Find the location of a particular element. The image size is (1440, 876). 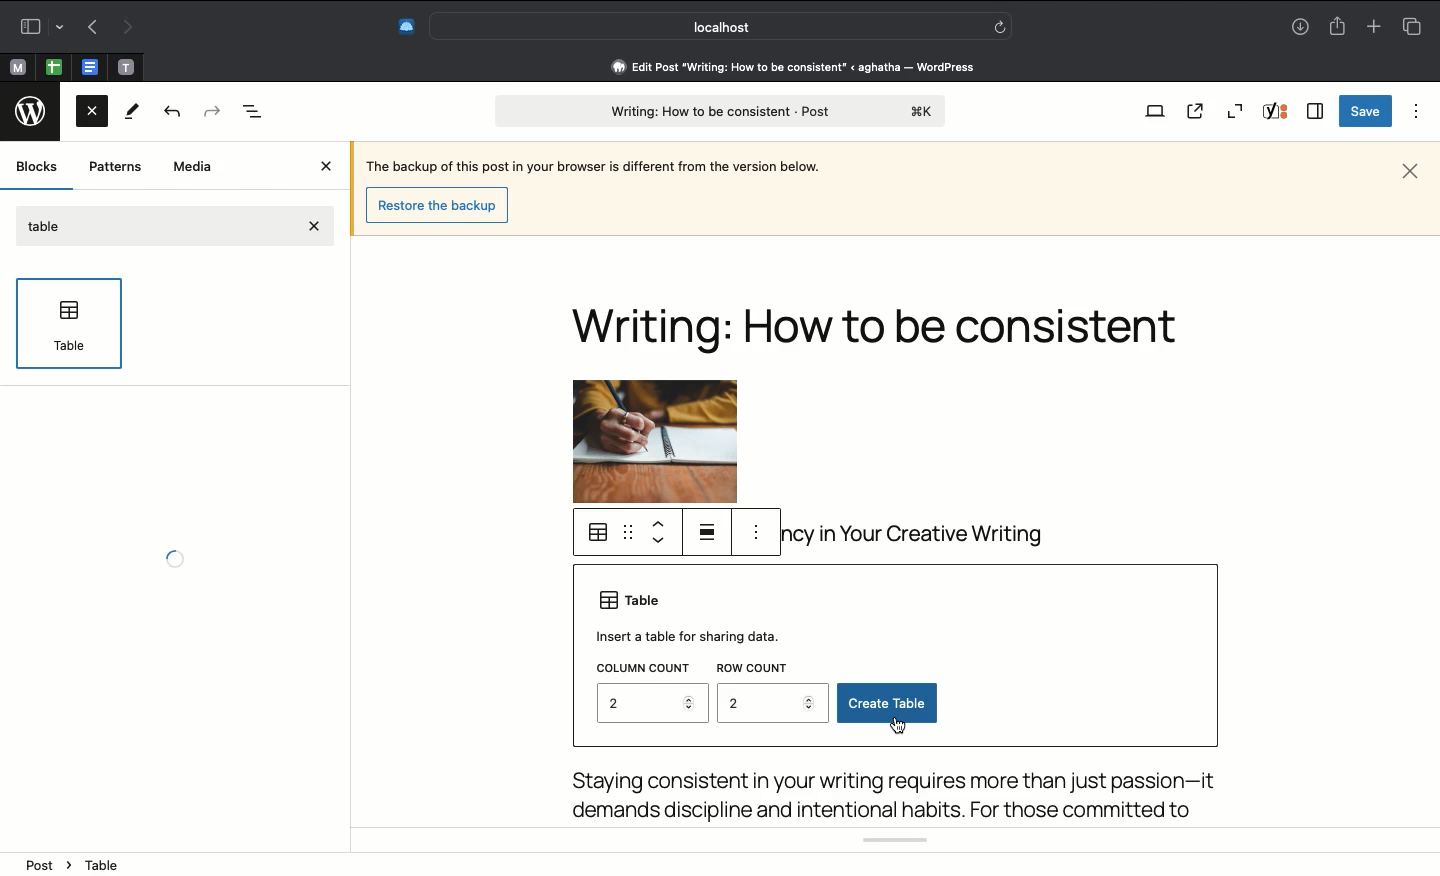

Patterns is located at coordinates (115, 167).